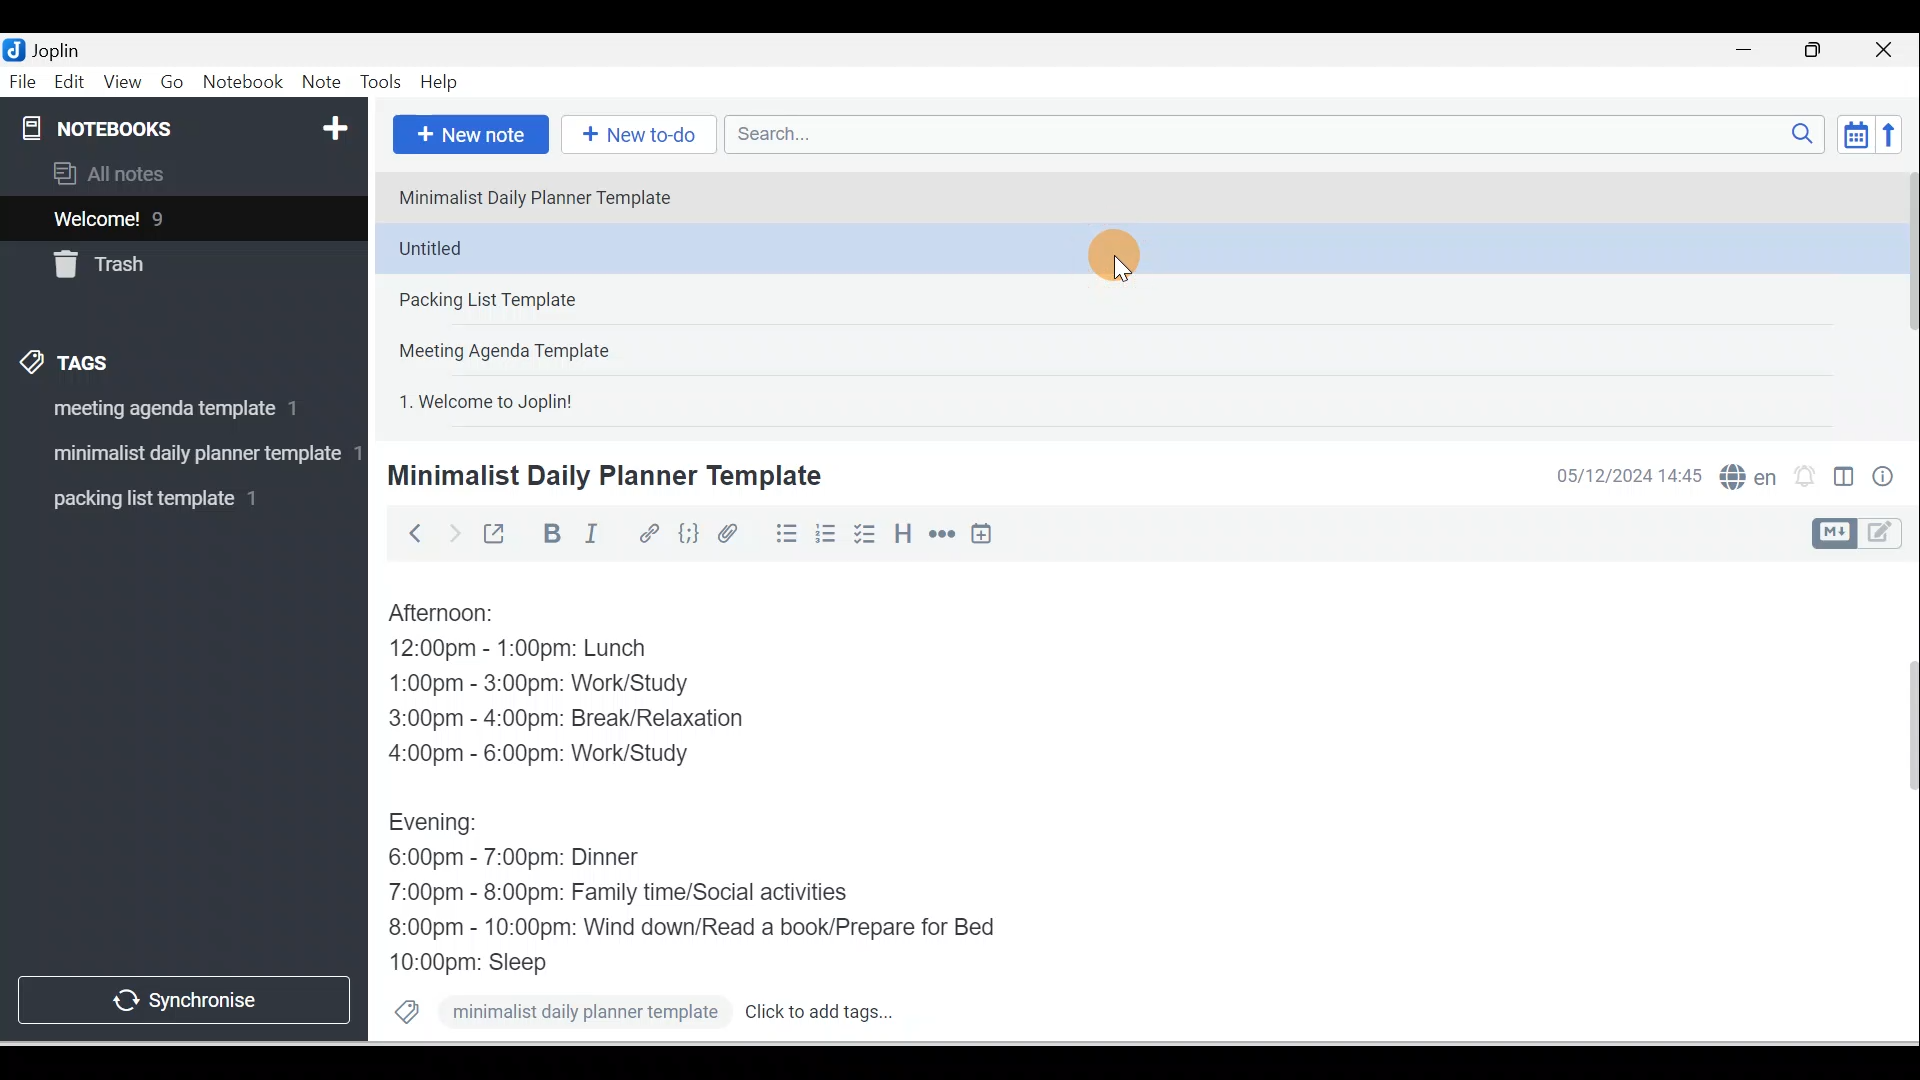 Image resolution: width=1920 pixels, height=1080 pixels. What do you see at coordinates (122, 83) in the screenshot?
I see `View` at bounding box center [122, 83].